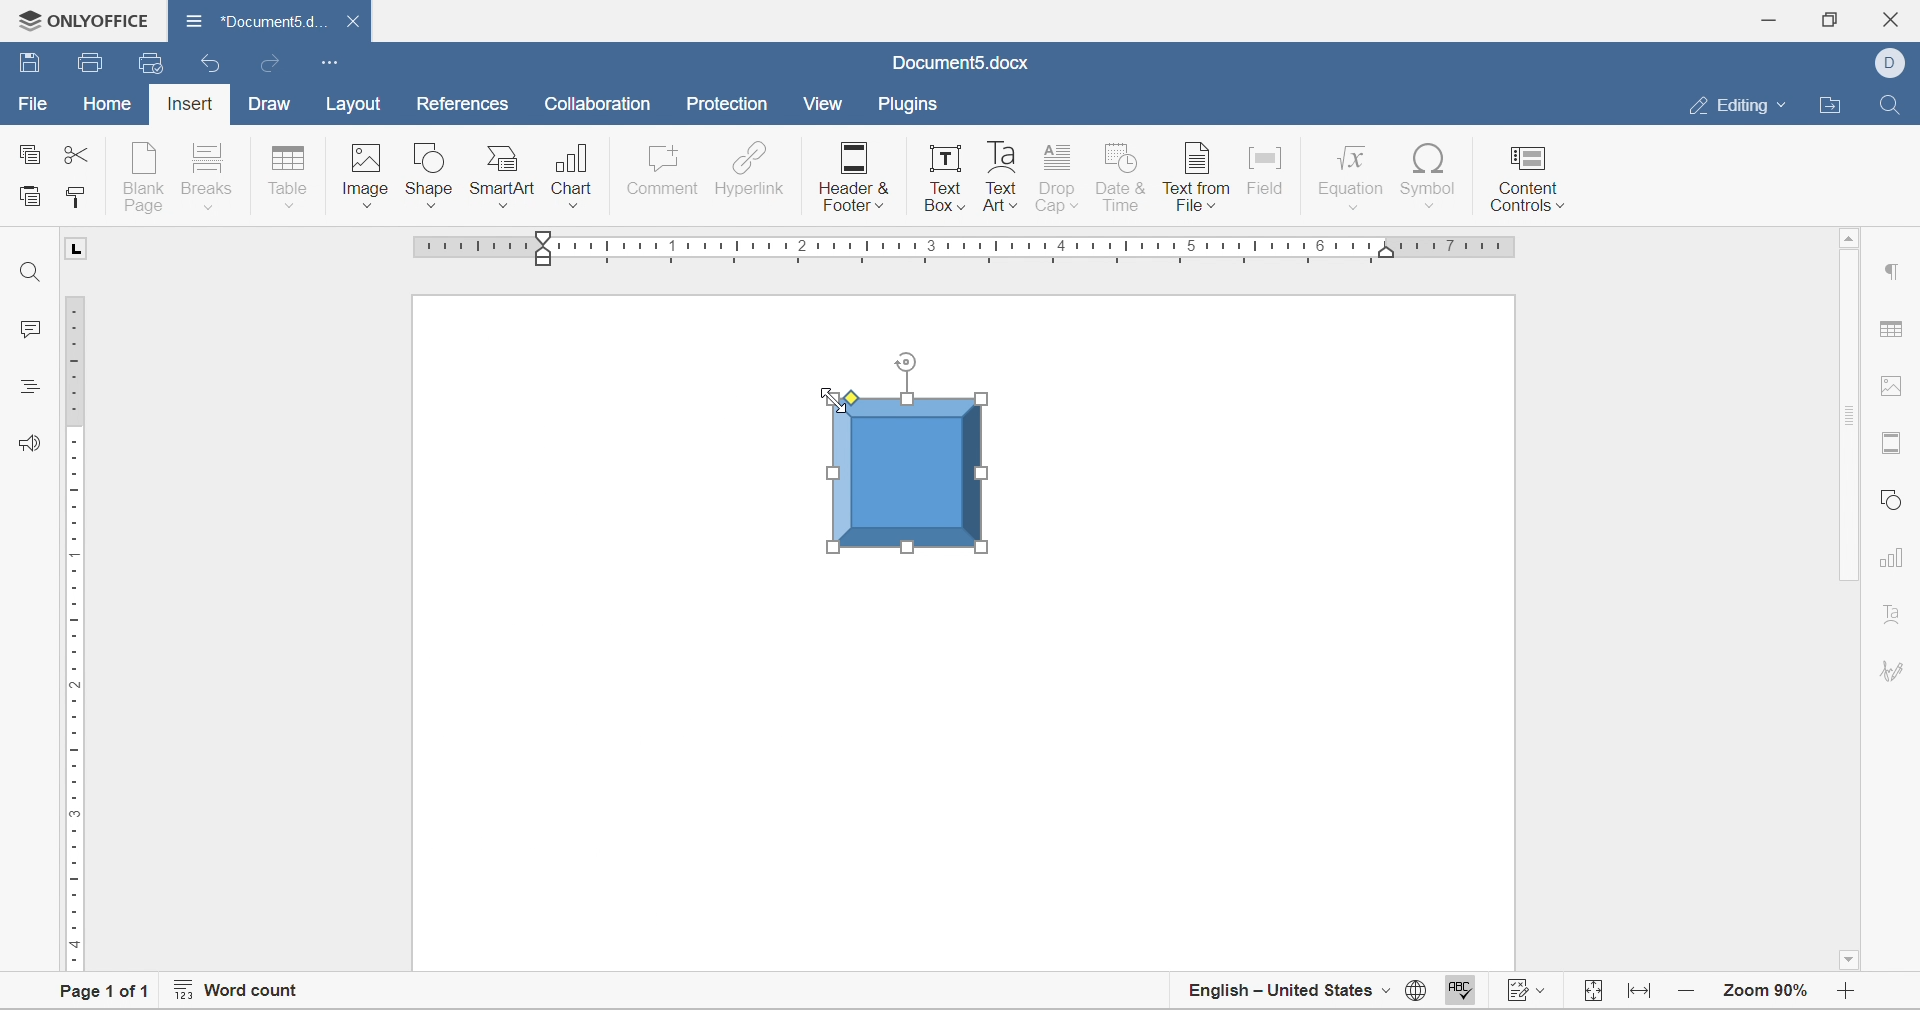 Image resolution: width=1920 pixels, height=1010 pixels. Describe the element at coordinates (152, 60) in the screenshot. I see `quick print` at that location.